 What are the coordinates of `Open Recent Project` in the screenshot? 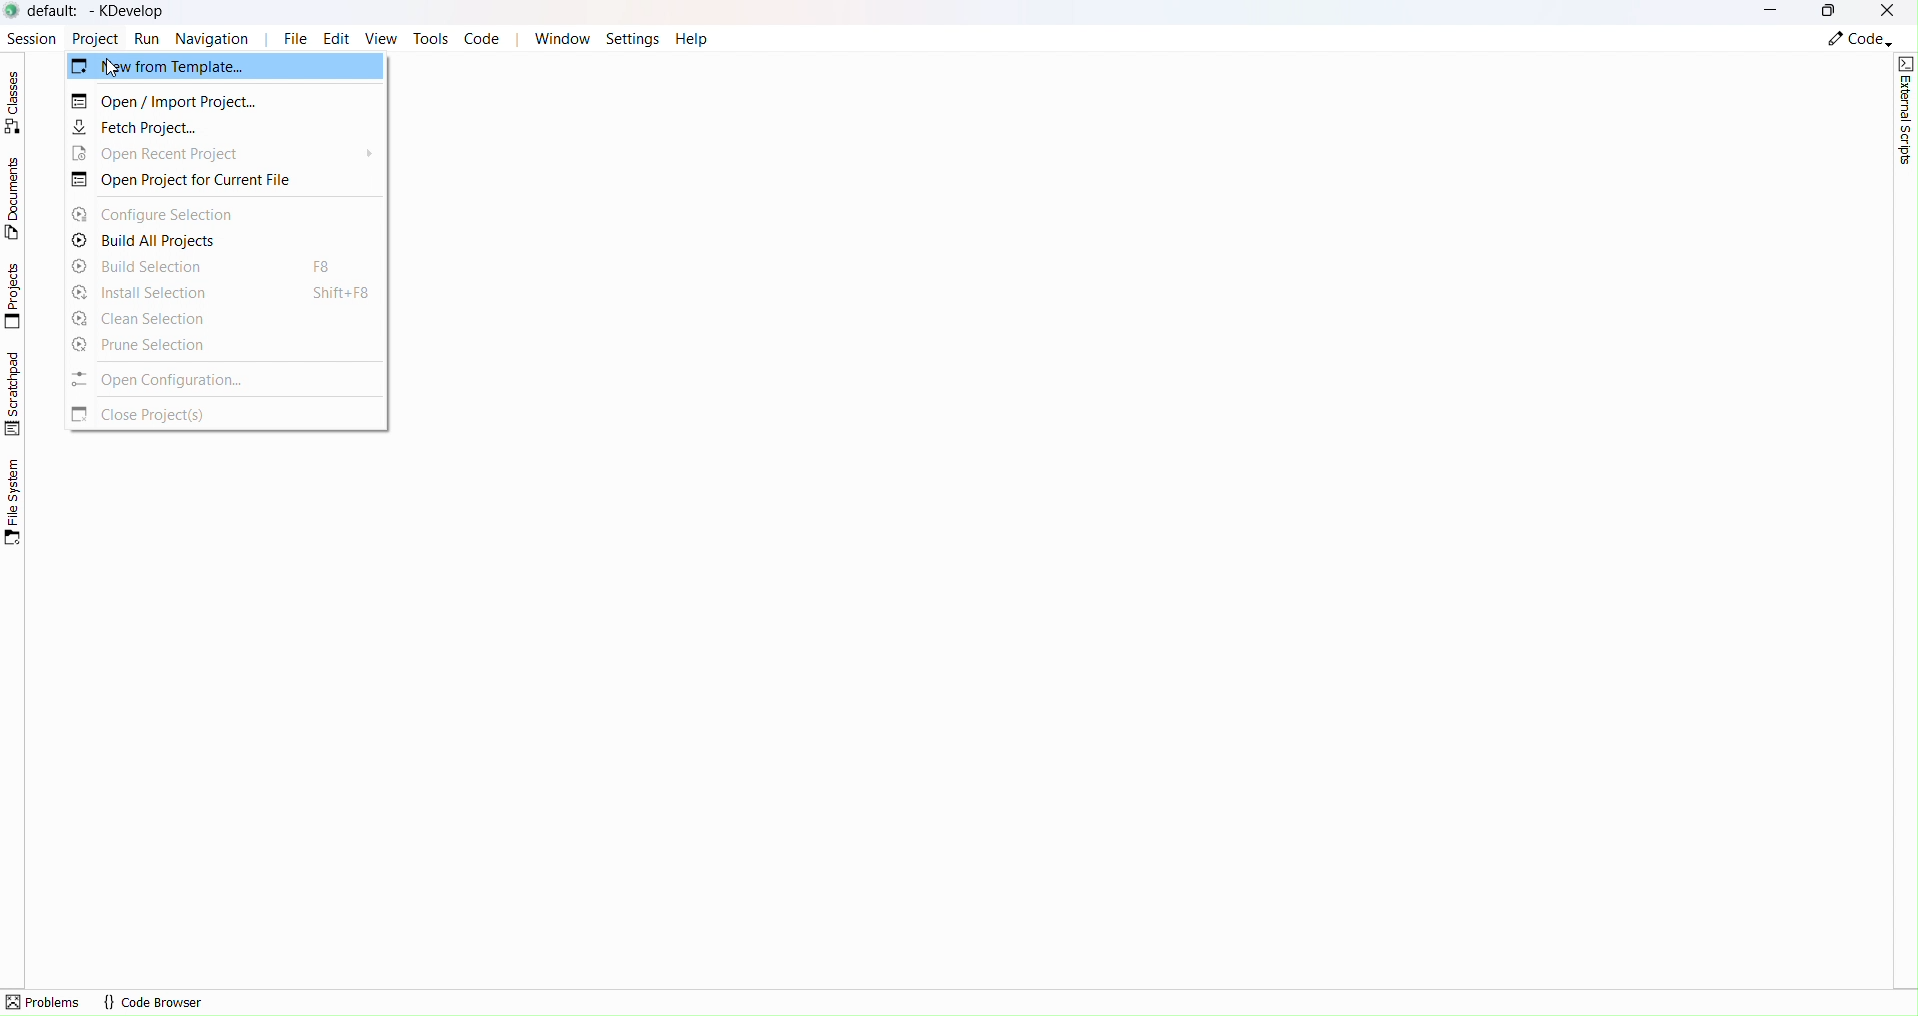 It's located at (186, 154).